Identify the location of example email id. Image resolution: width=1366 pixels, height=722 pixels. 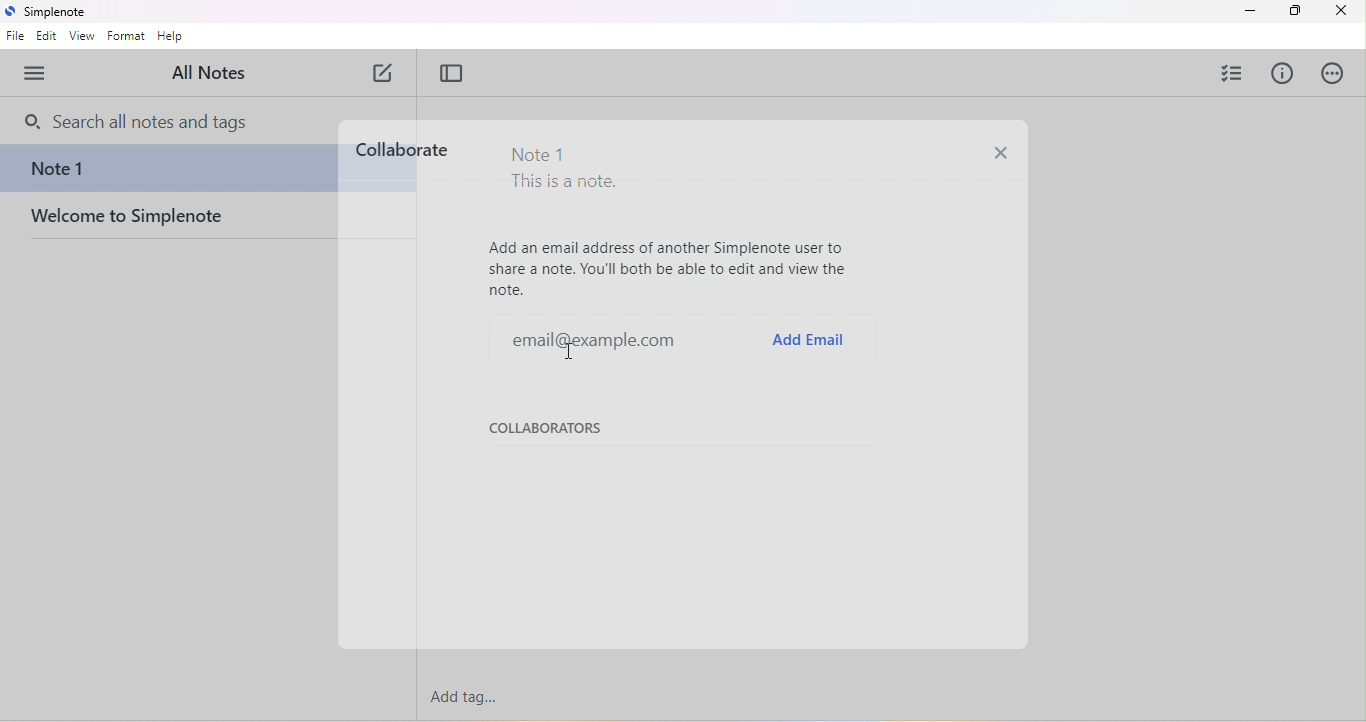
(575, 336).